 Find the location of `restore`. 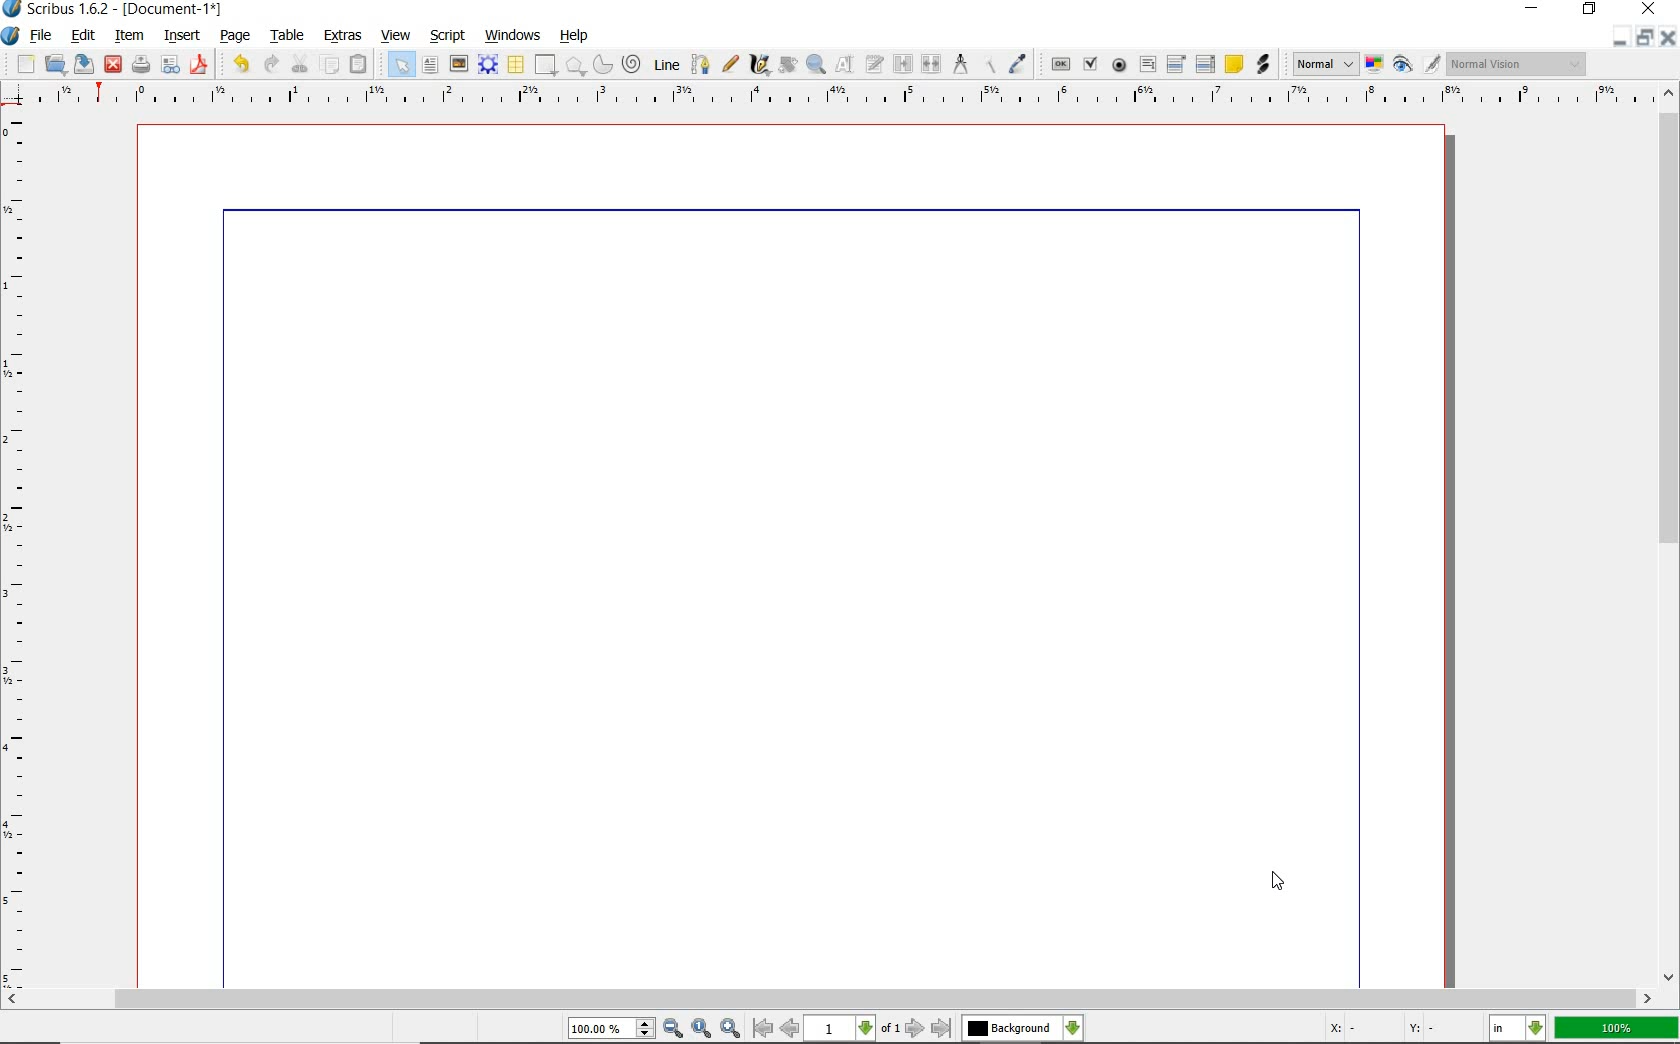

restore is located at coordinates (1638, 37).